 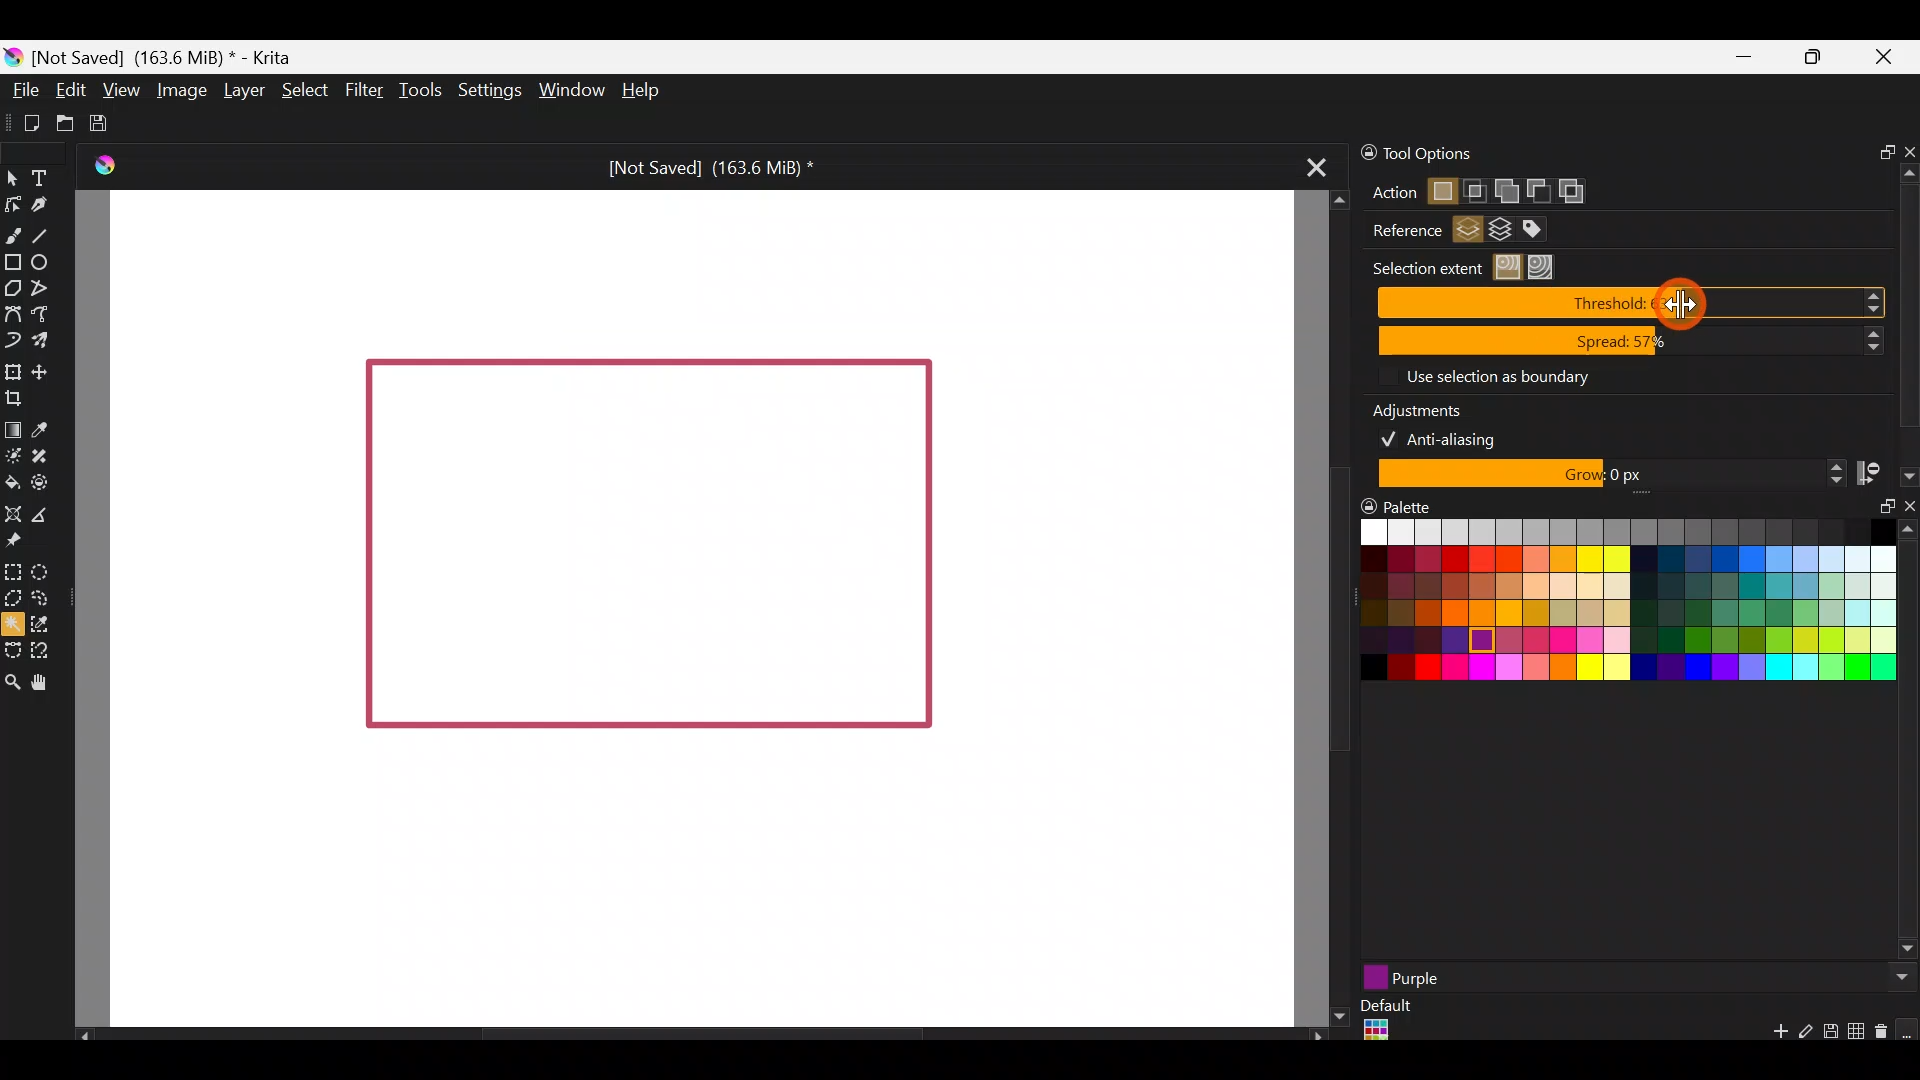 I want to click on Edit current palette, so click(x=1859, y=1034).